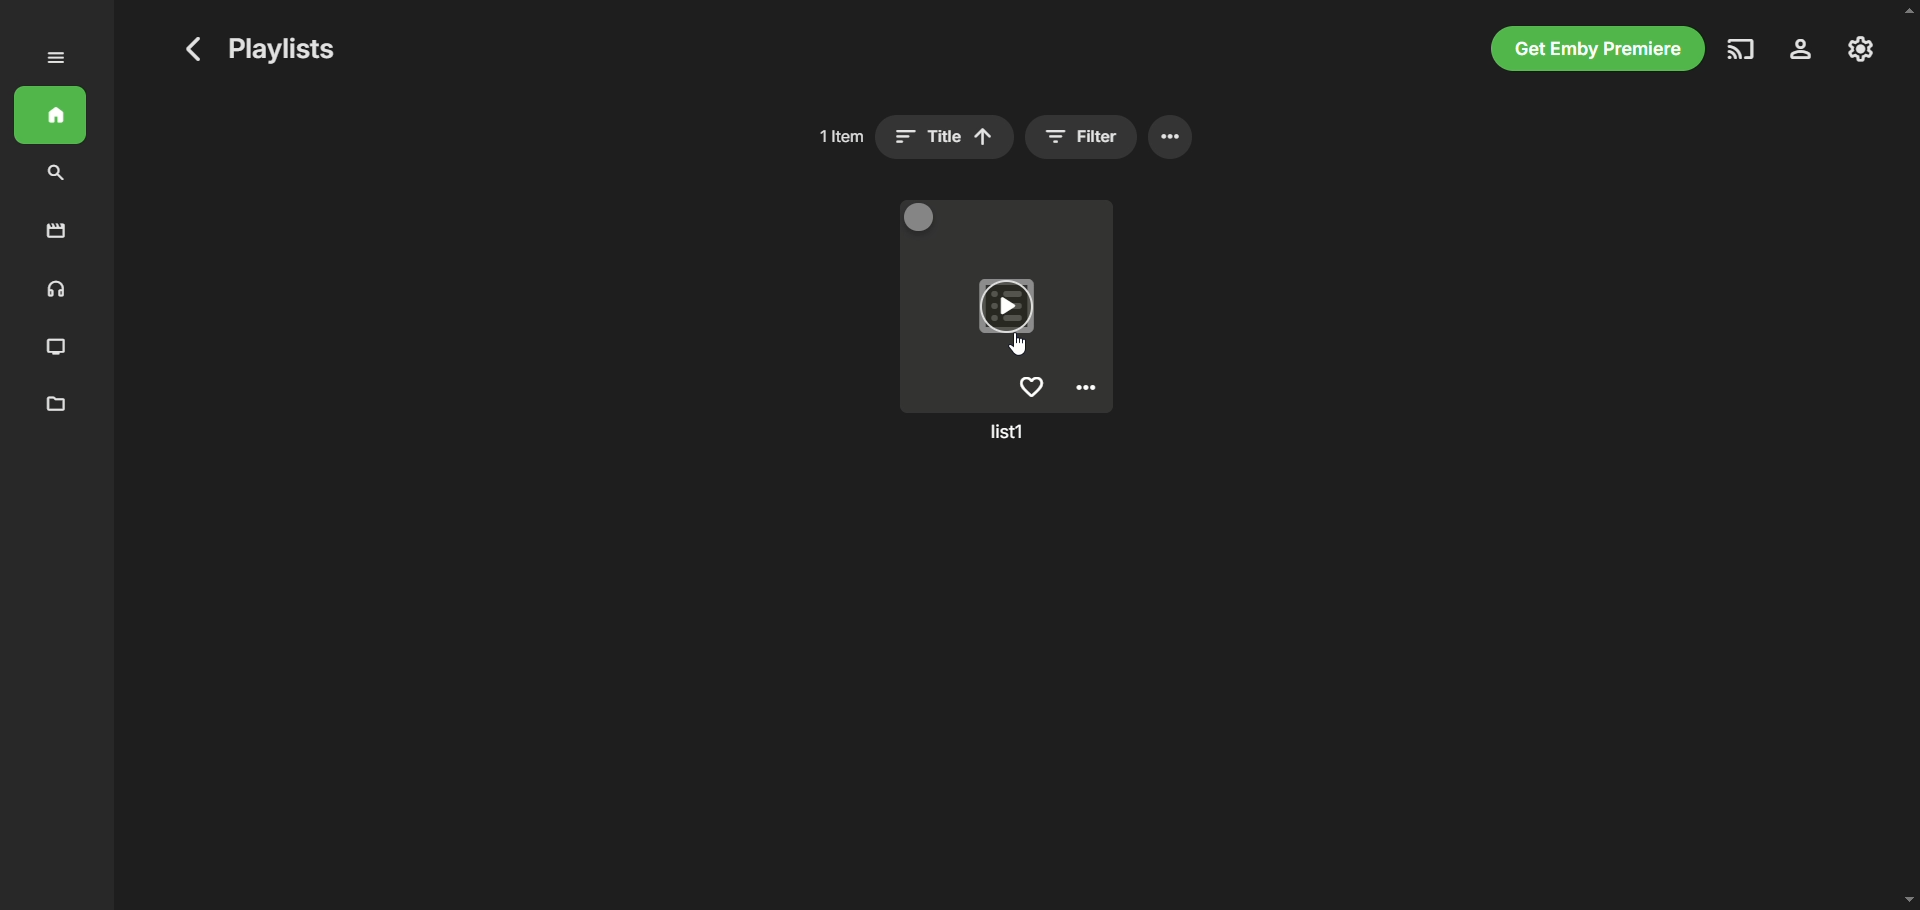 Image resolution: width=1920 pixels, height=910 pixels. I want to click on 1 item, so click(840, 136).